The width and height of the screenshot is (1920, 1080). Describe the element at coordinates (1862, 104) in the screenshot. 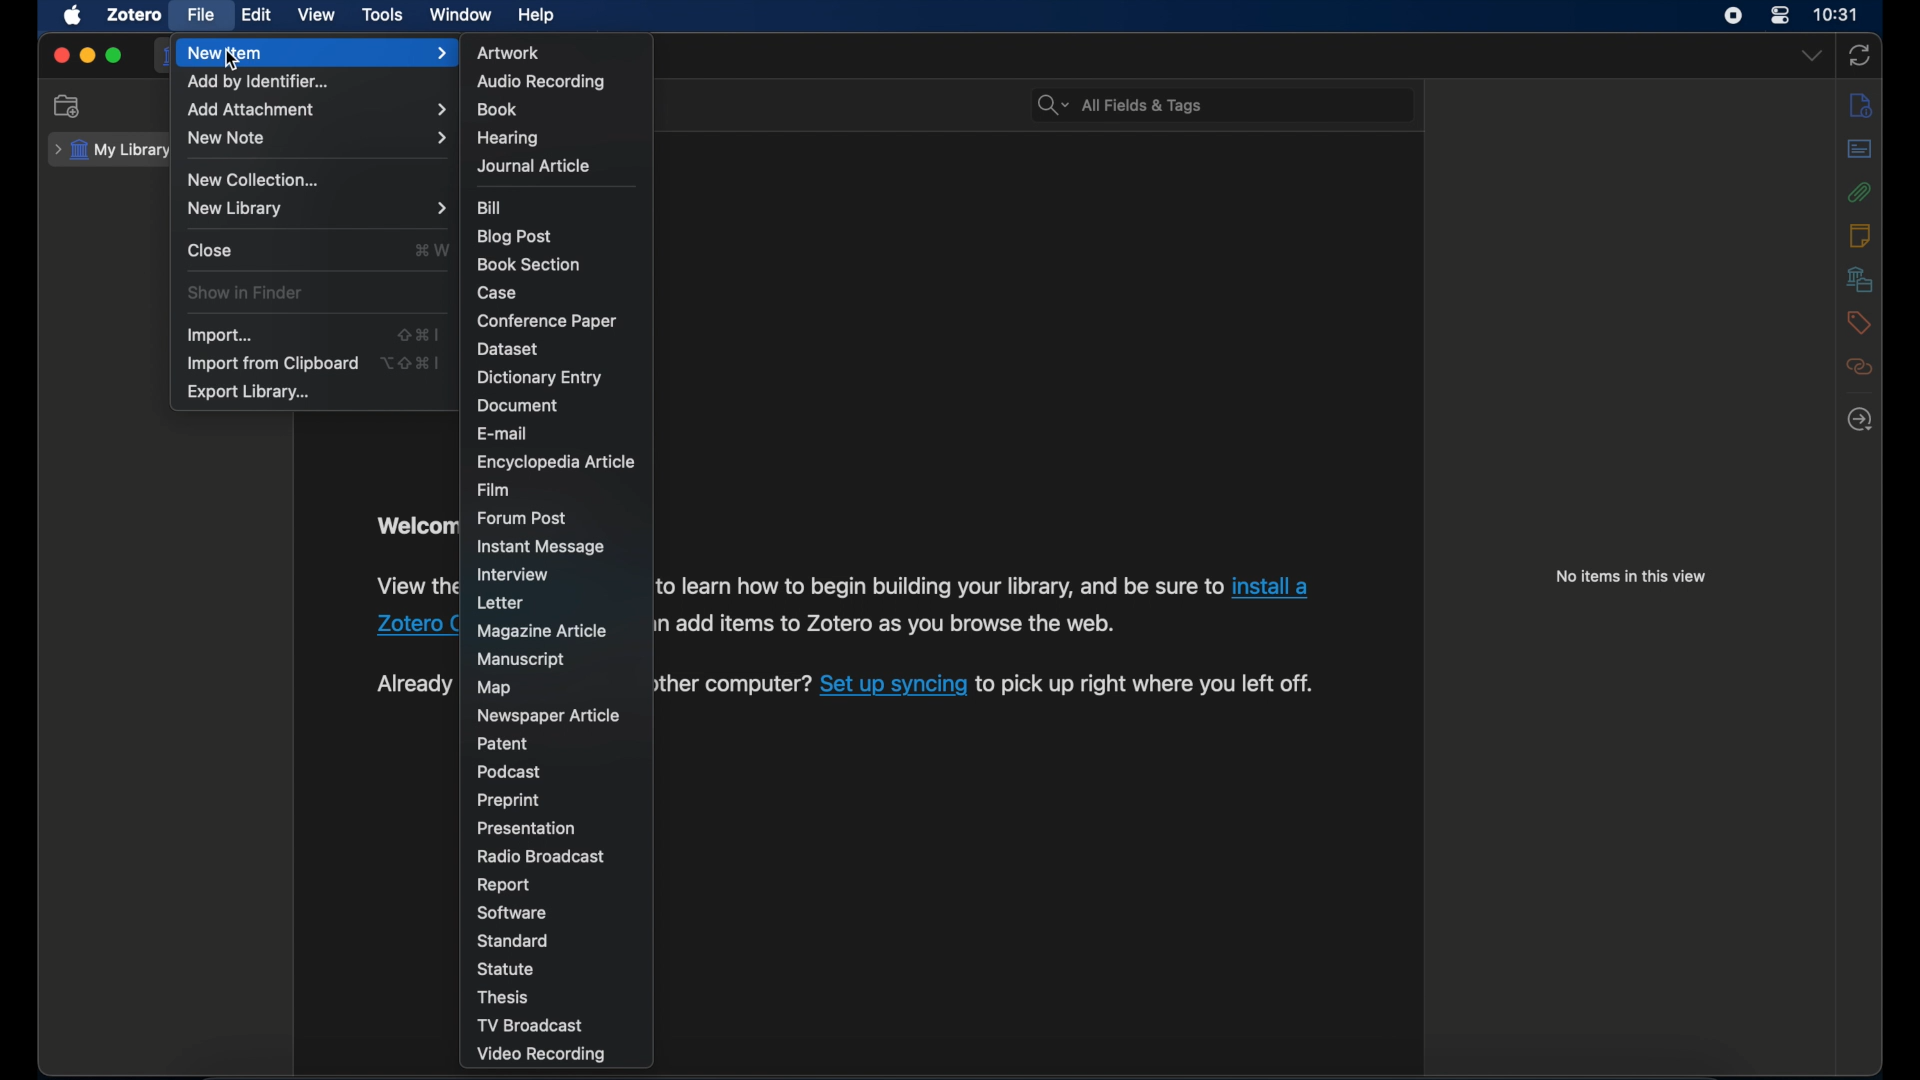

I see `info` at that location.